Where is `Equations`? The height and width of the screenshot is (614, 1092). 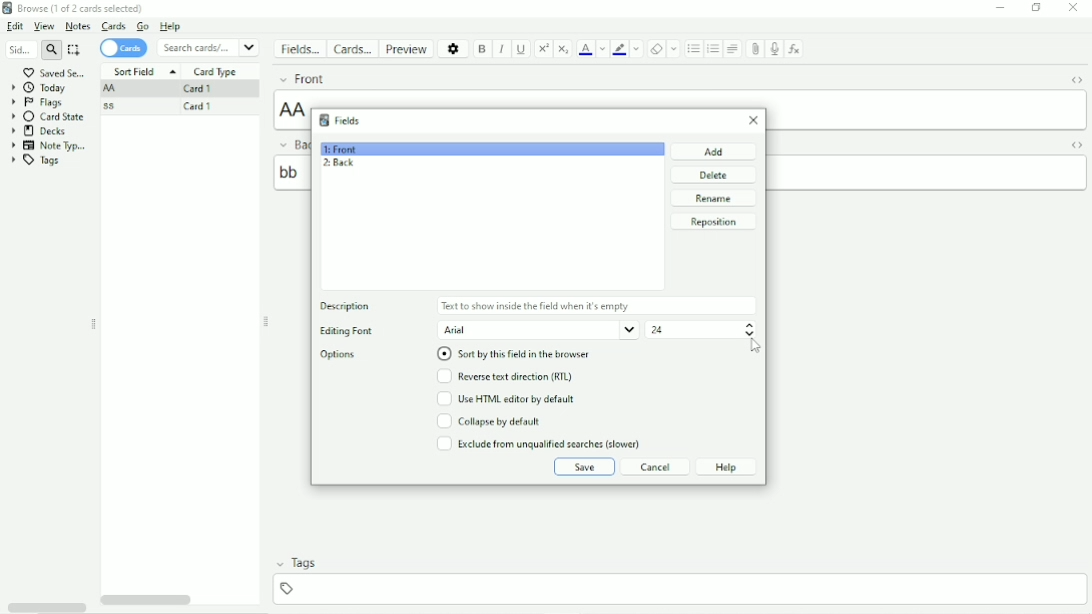 Equations is located at coordinates (794, 48).